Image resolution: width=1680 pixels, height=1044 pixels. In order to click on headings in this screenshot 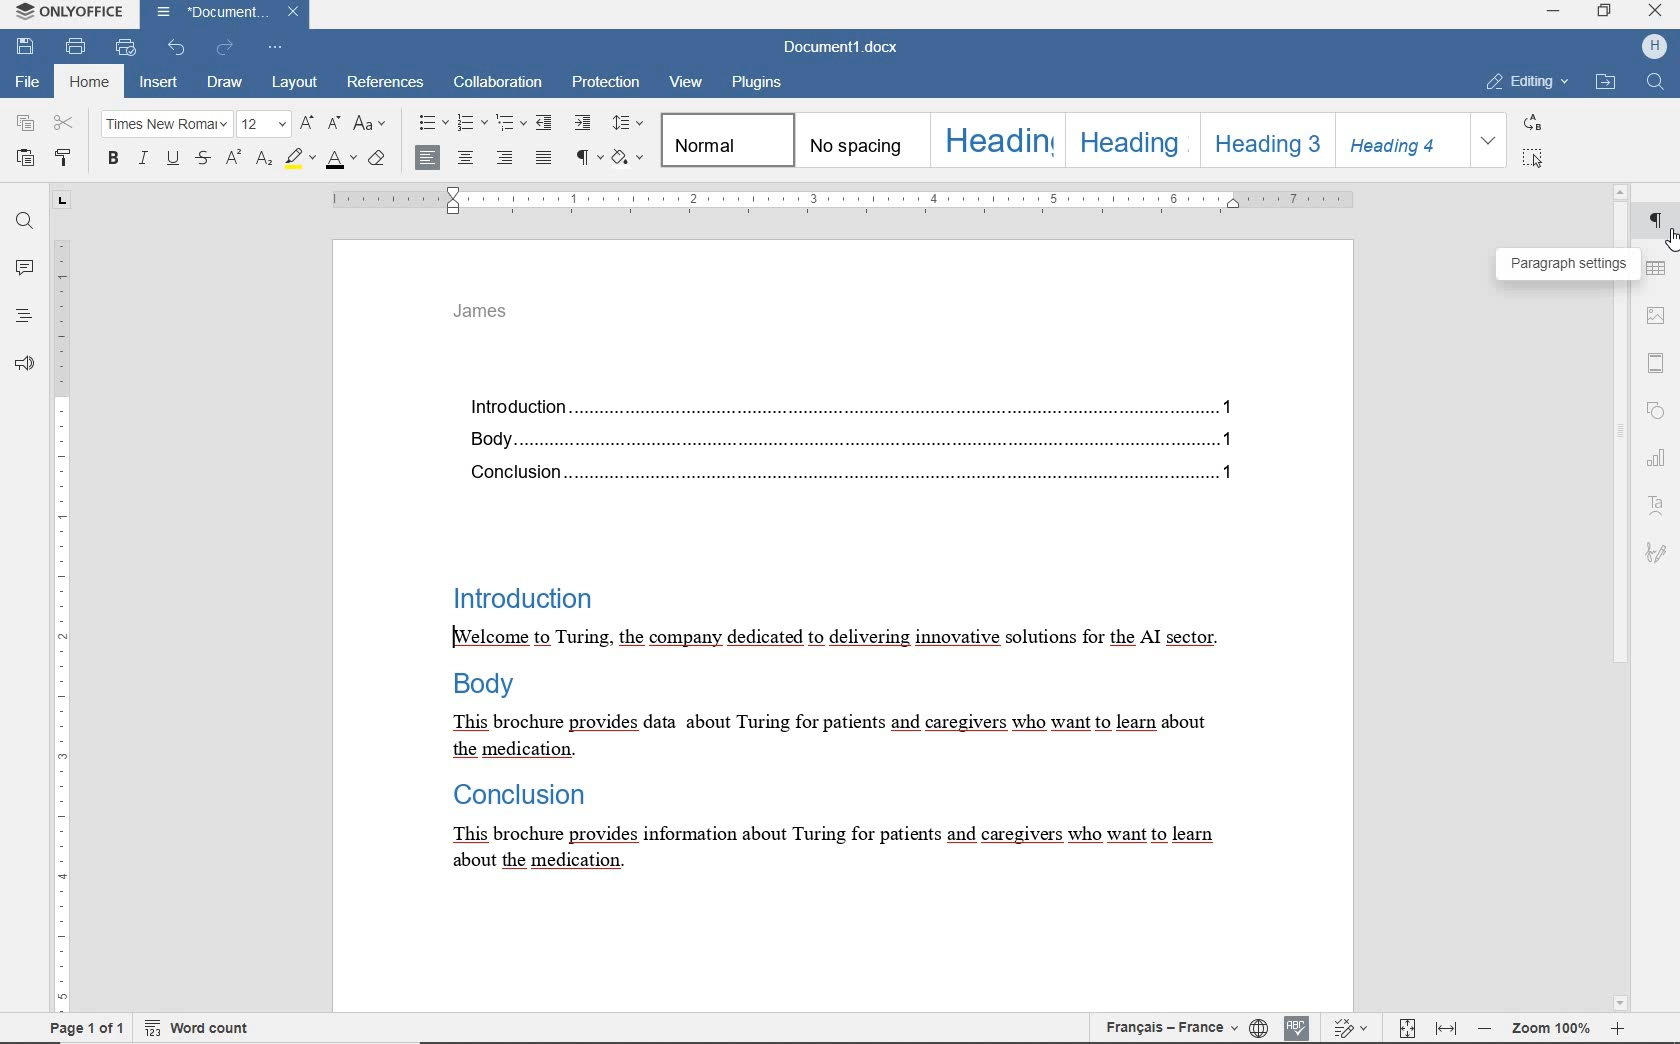, I will do `click(23, 318)`.